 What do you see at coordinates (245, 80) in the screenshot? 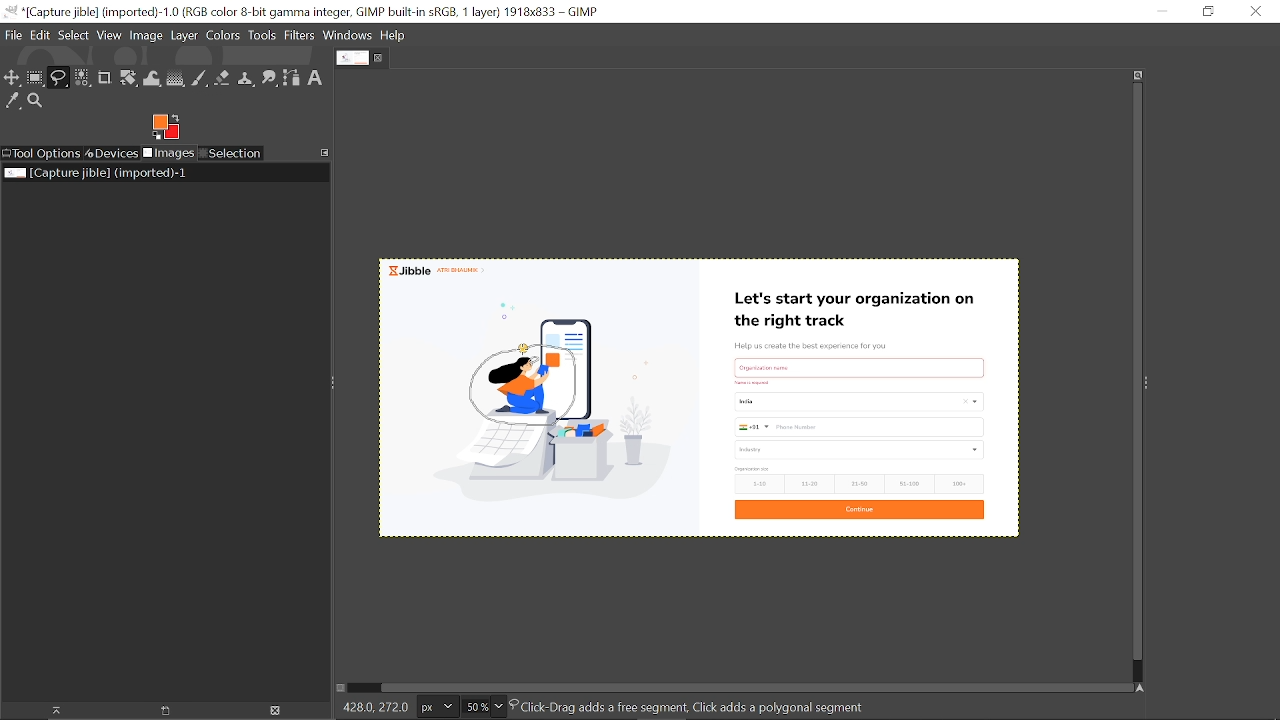
I see `Clone tool` at bounding box center [245, 80].